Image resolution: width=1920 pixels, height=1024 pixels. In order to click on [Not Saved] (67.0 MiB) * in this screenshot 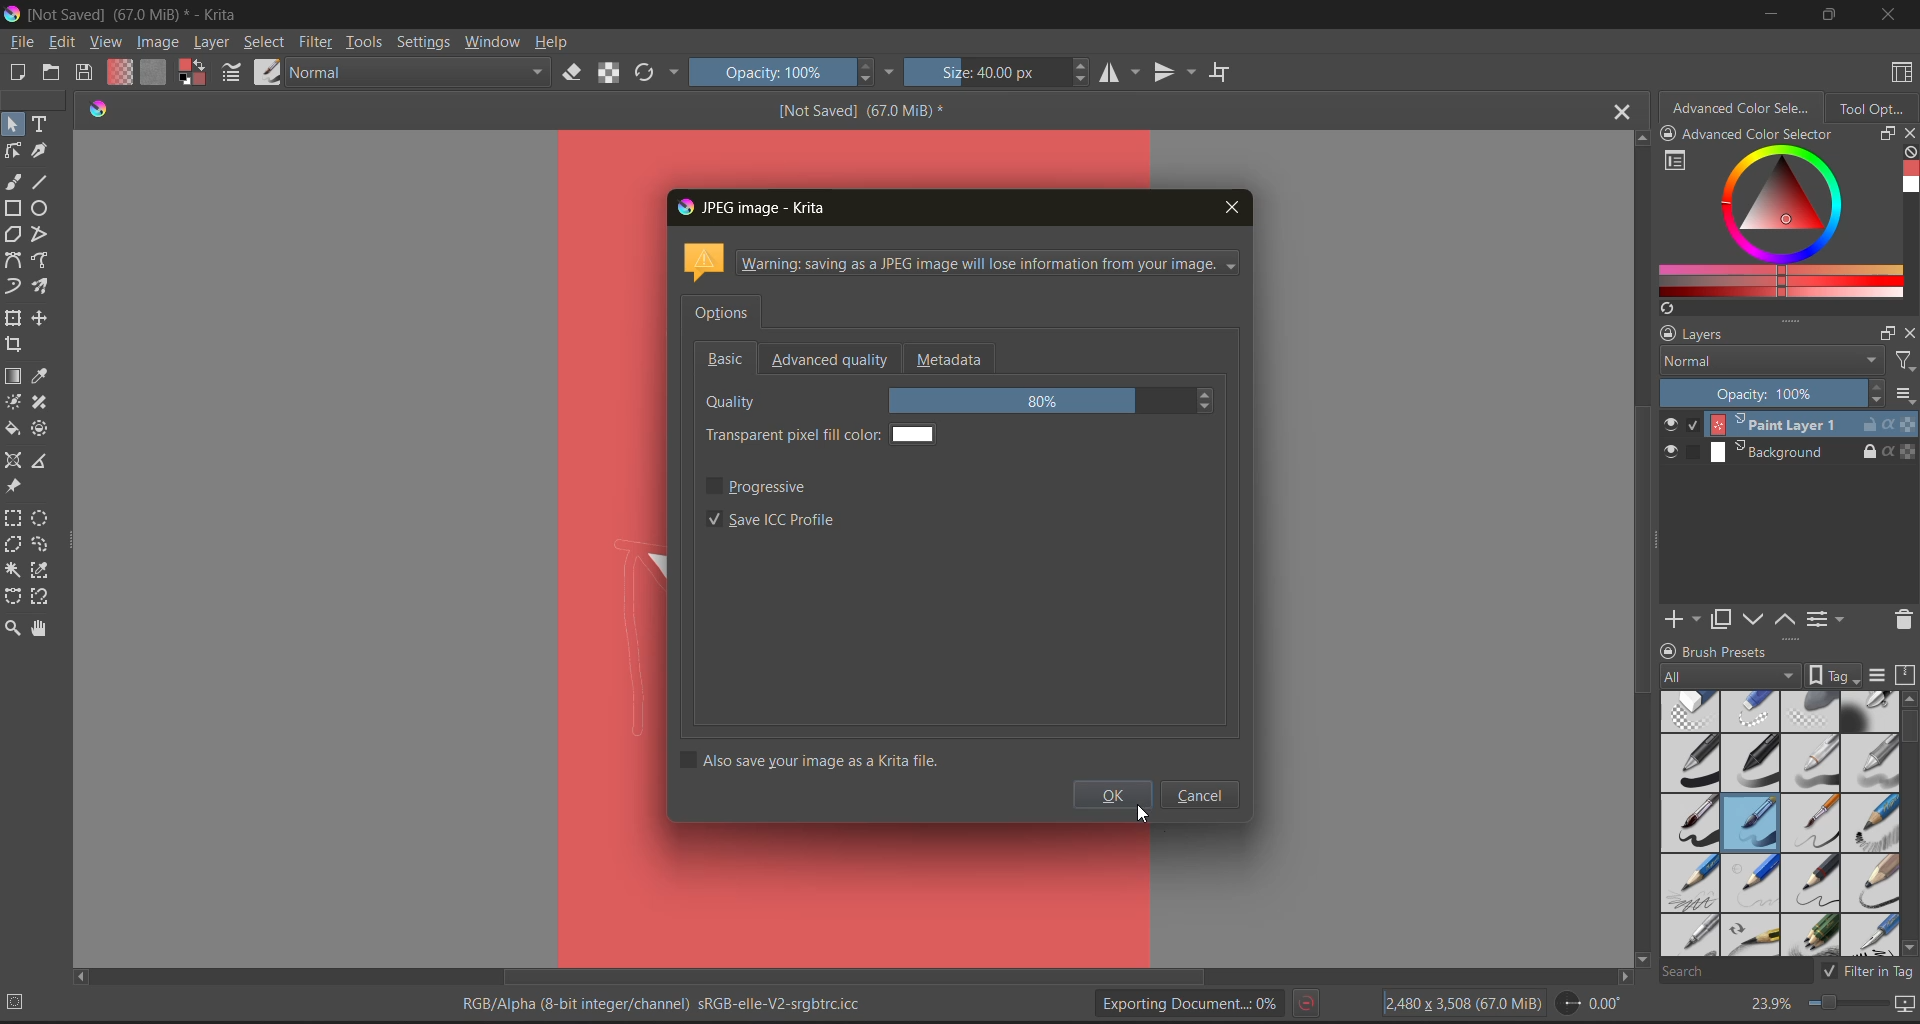, I will do `click(856, 112)`.